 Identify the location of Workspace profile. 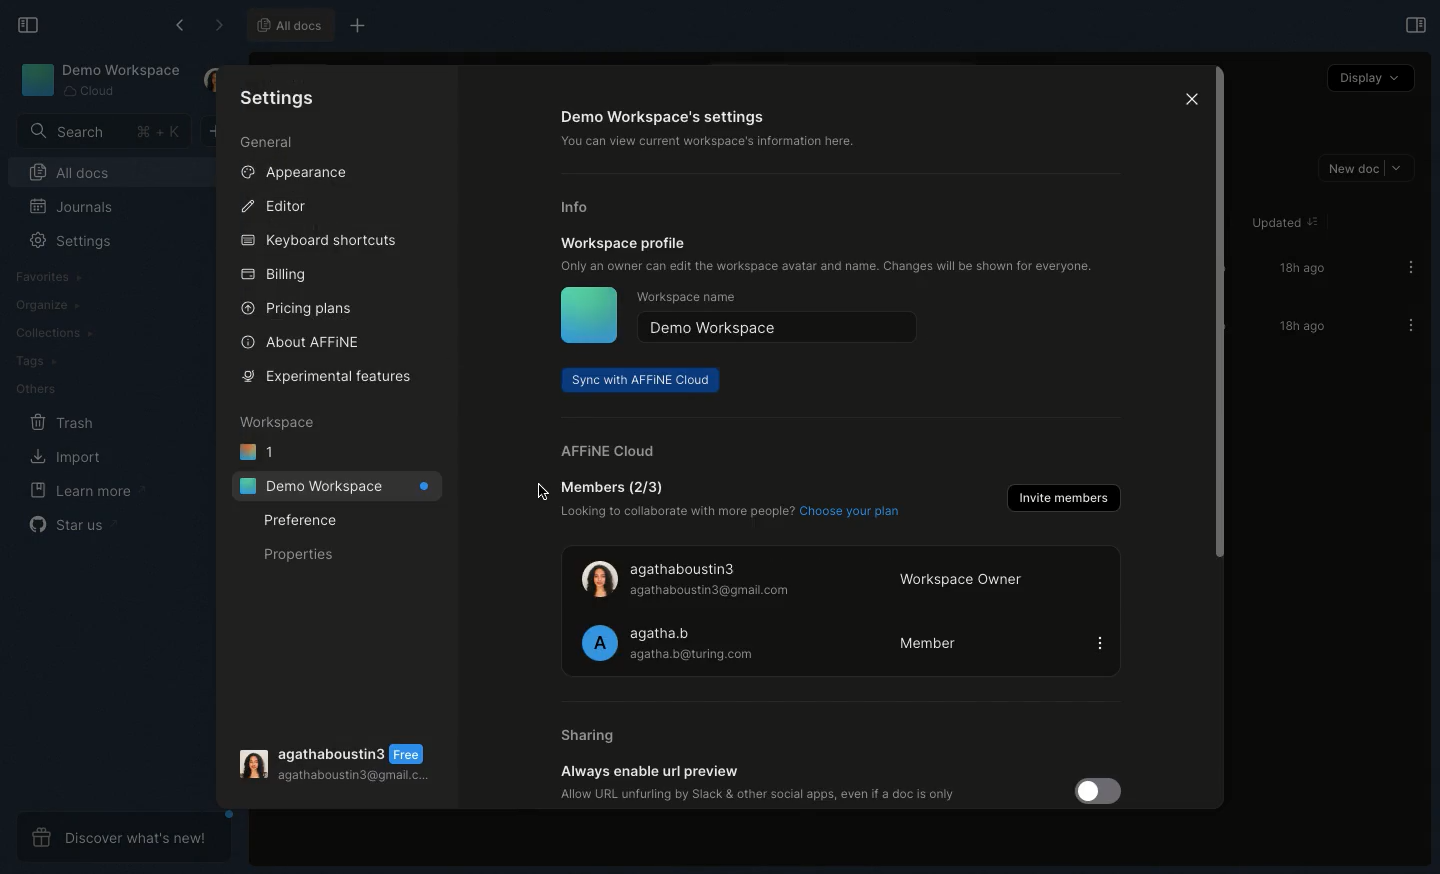
(833, 257).